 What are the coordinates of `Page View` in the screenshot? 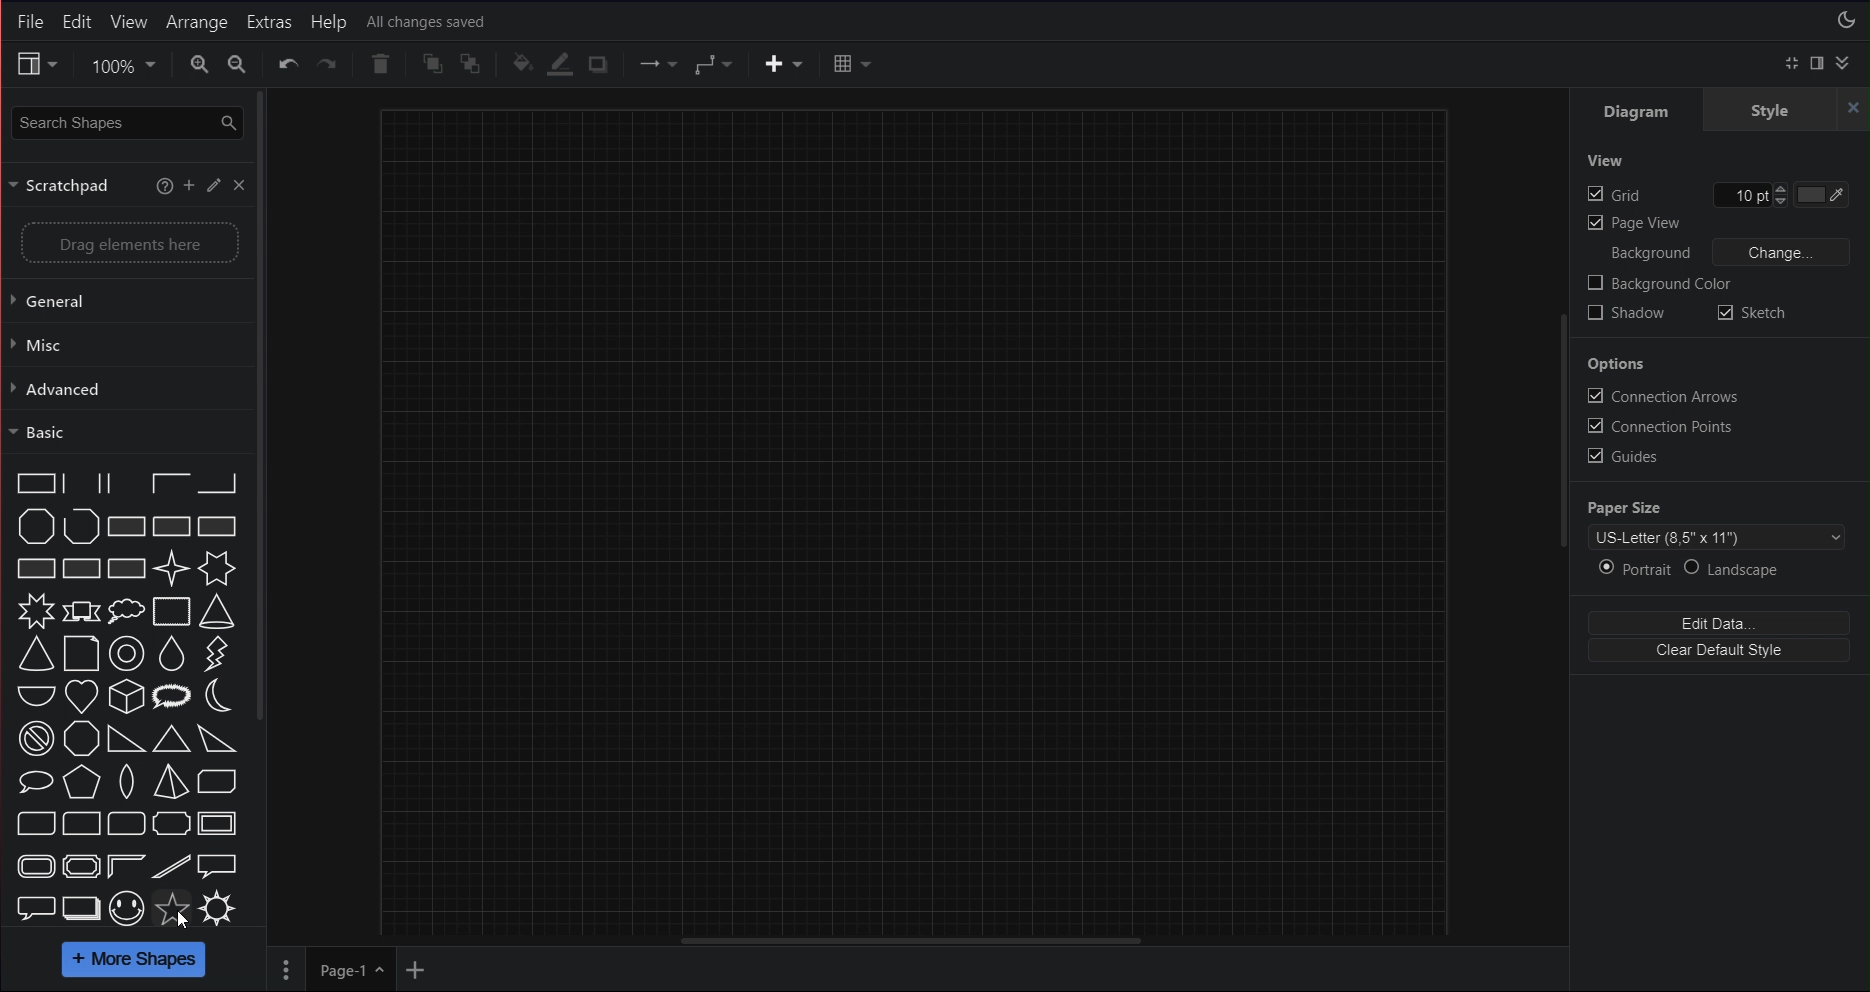 It's located at (1634, 223).